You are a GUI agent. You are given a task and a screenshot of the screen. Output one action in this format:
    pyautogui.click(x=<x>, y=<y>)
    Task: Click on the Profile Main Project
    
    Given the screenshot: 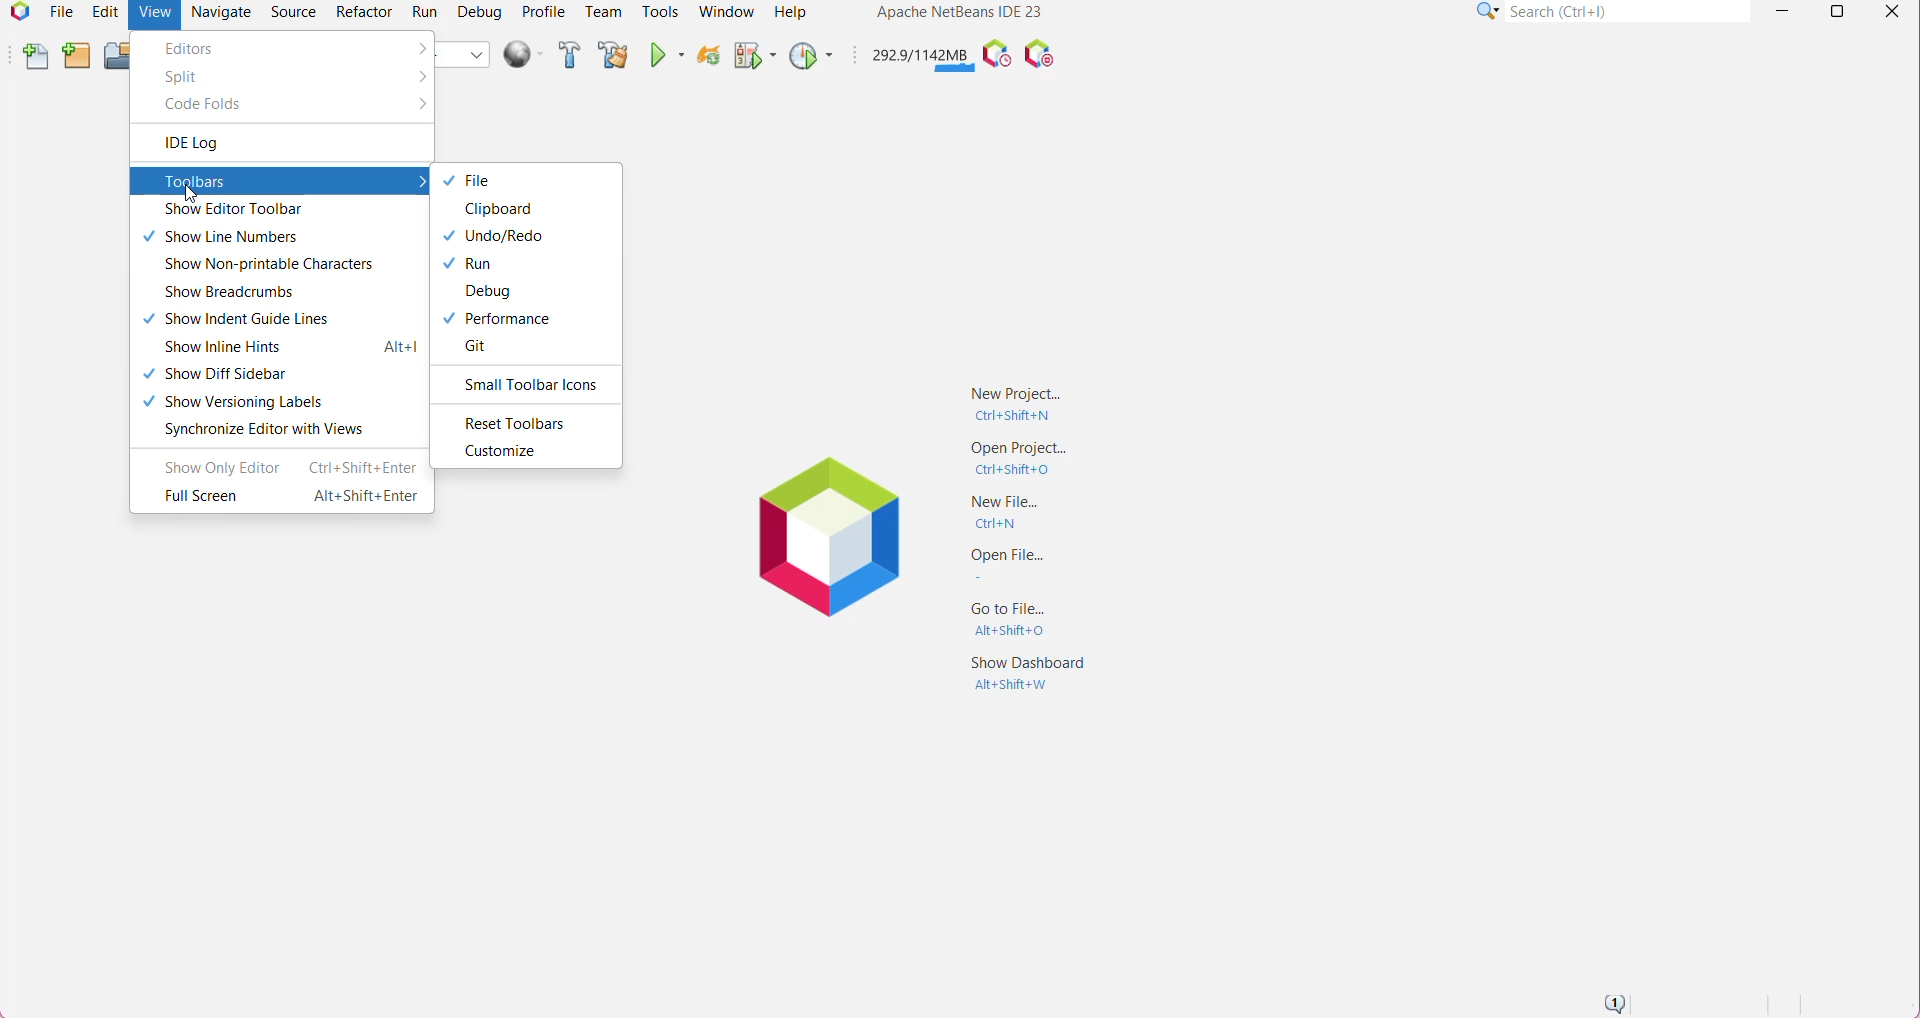 What is the action you would take?
    pyautogui.click(x=809, y=57)
    